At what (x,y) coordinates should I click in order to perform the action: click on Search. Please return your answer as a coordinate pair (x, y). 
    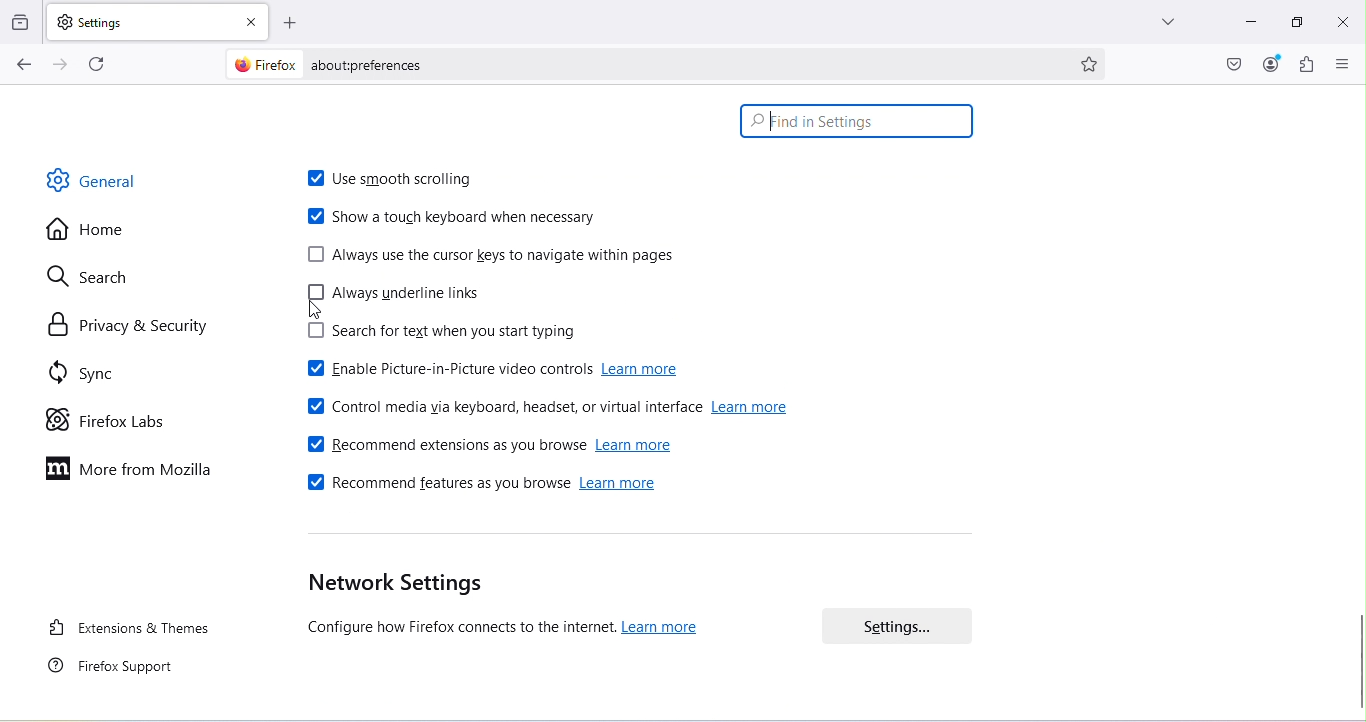
    Looking at the image, I should click on (84, 277).